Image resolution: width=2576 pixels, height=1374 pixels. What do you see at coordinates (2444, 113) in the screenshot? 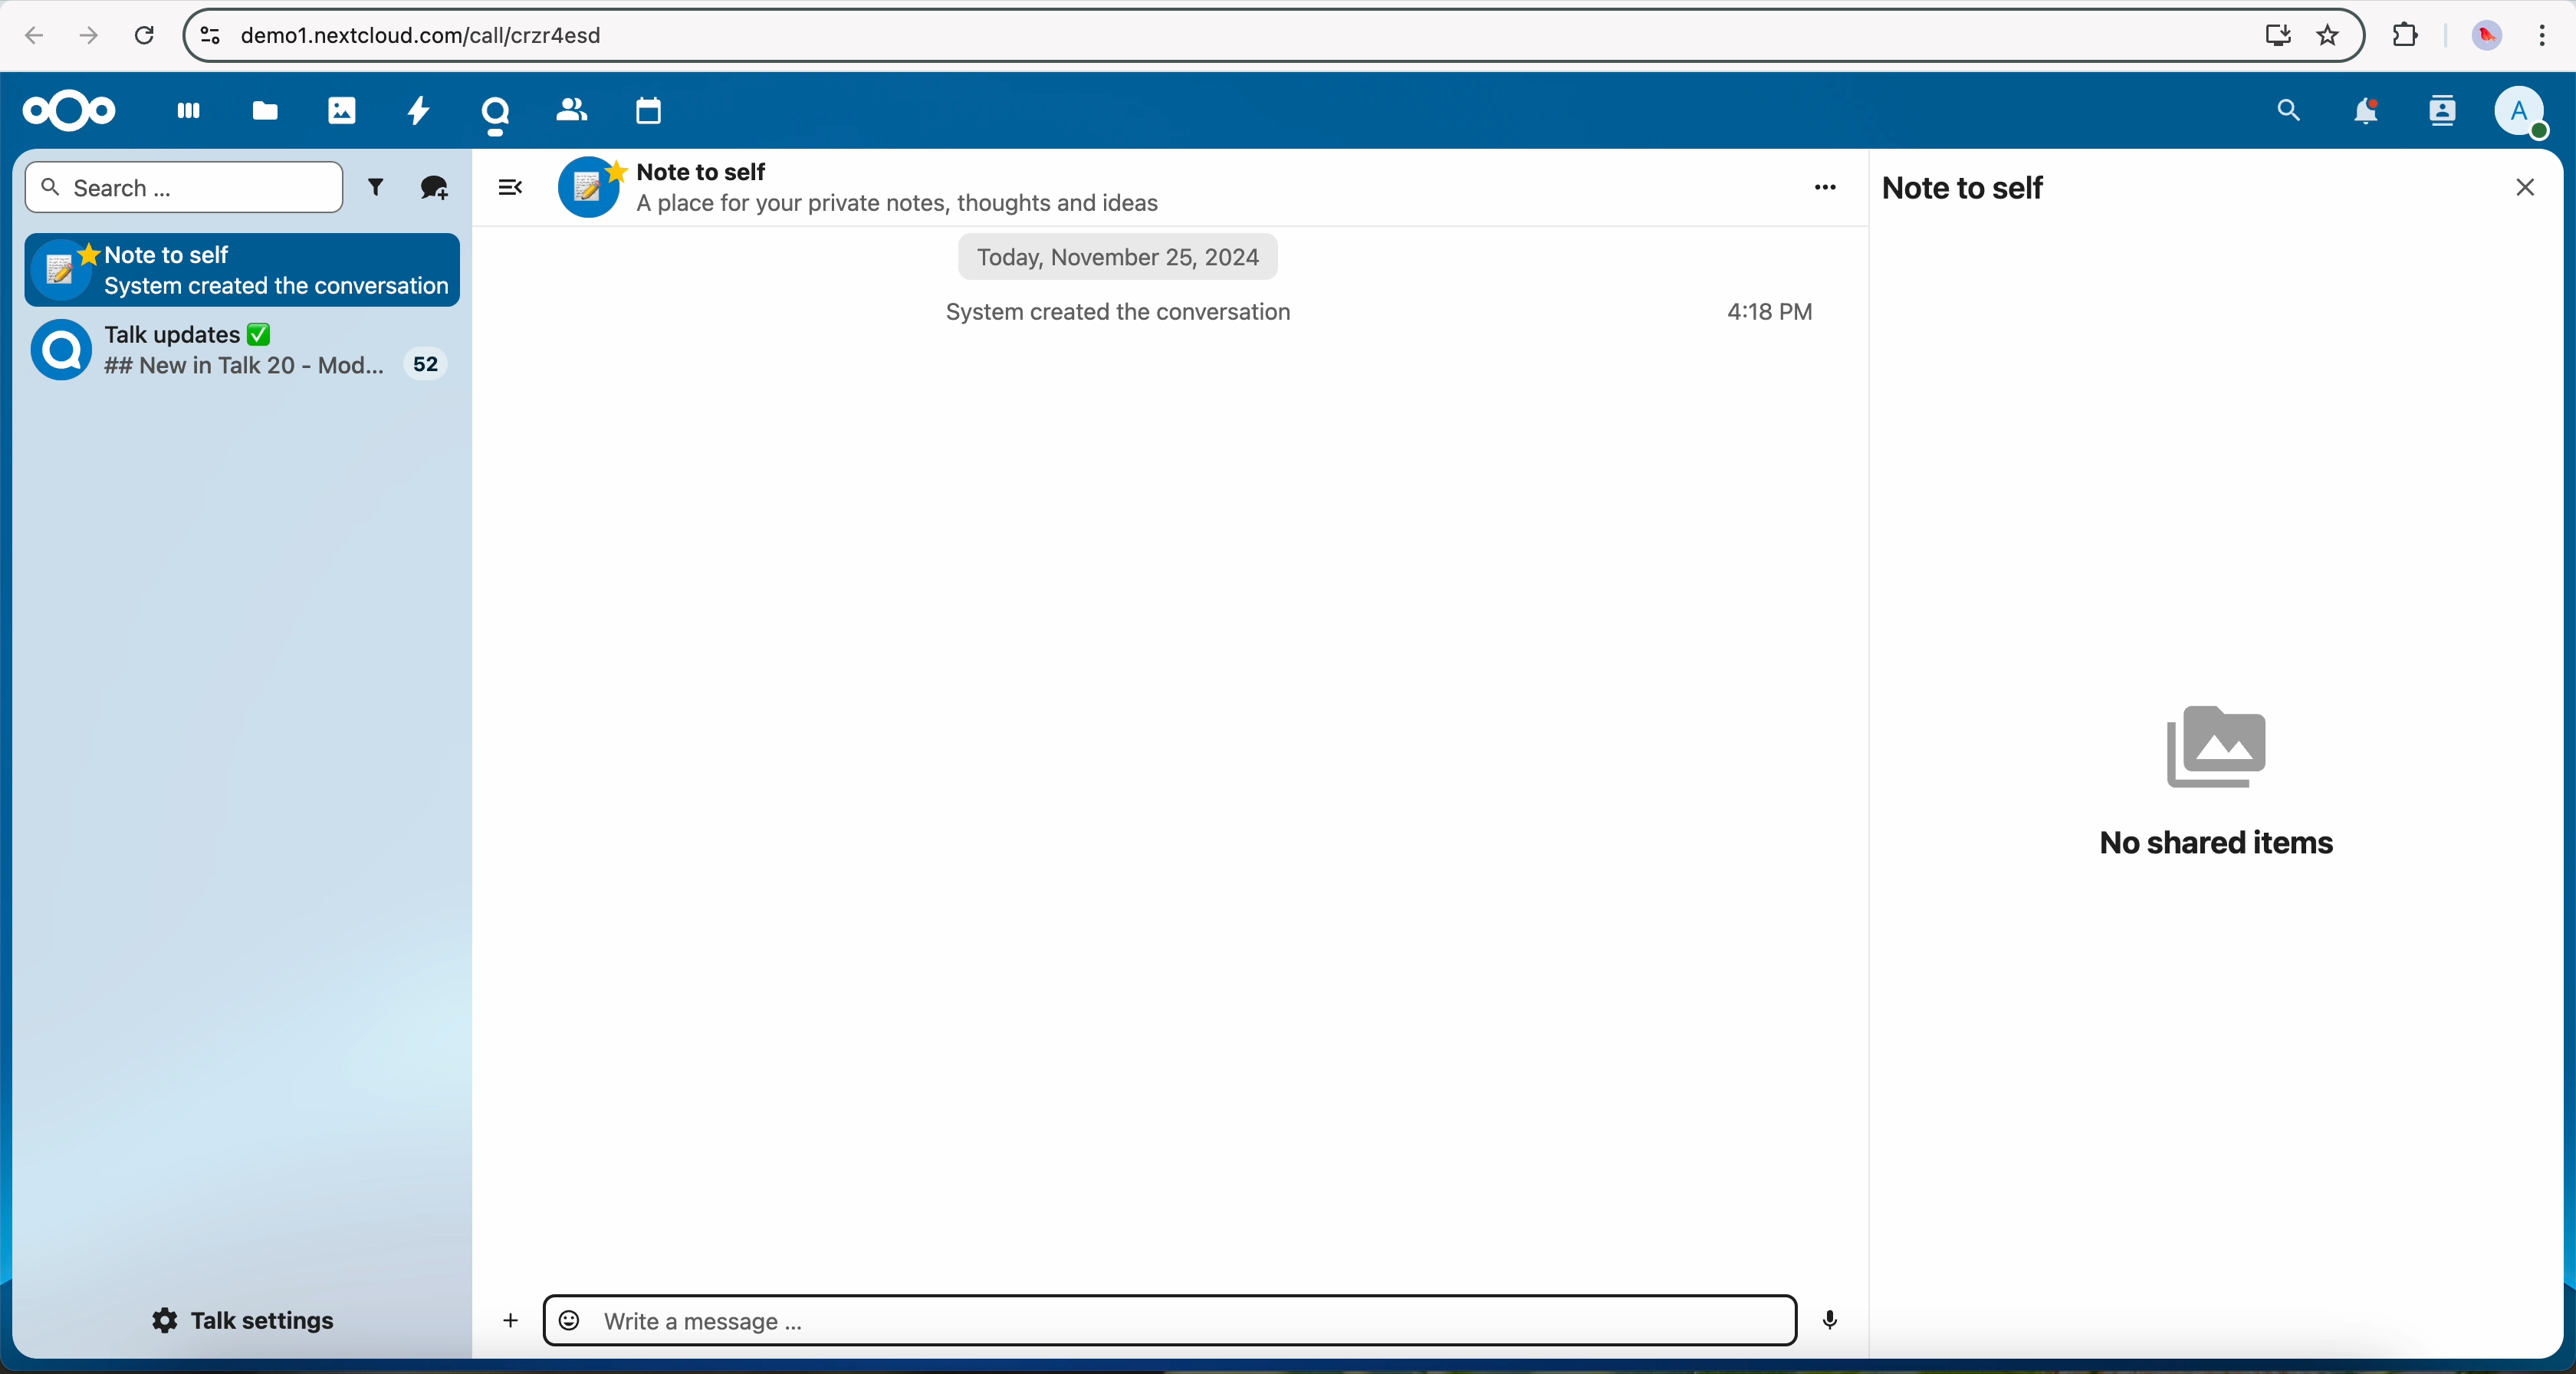
I see `contacts` at bounding box center [2444, 113].